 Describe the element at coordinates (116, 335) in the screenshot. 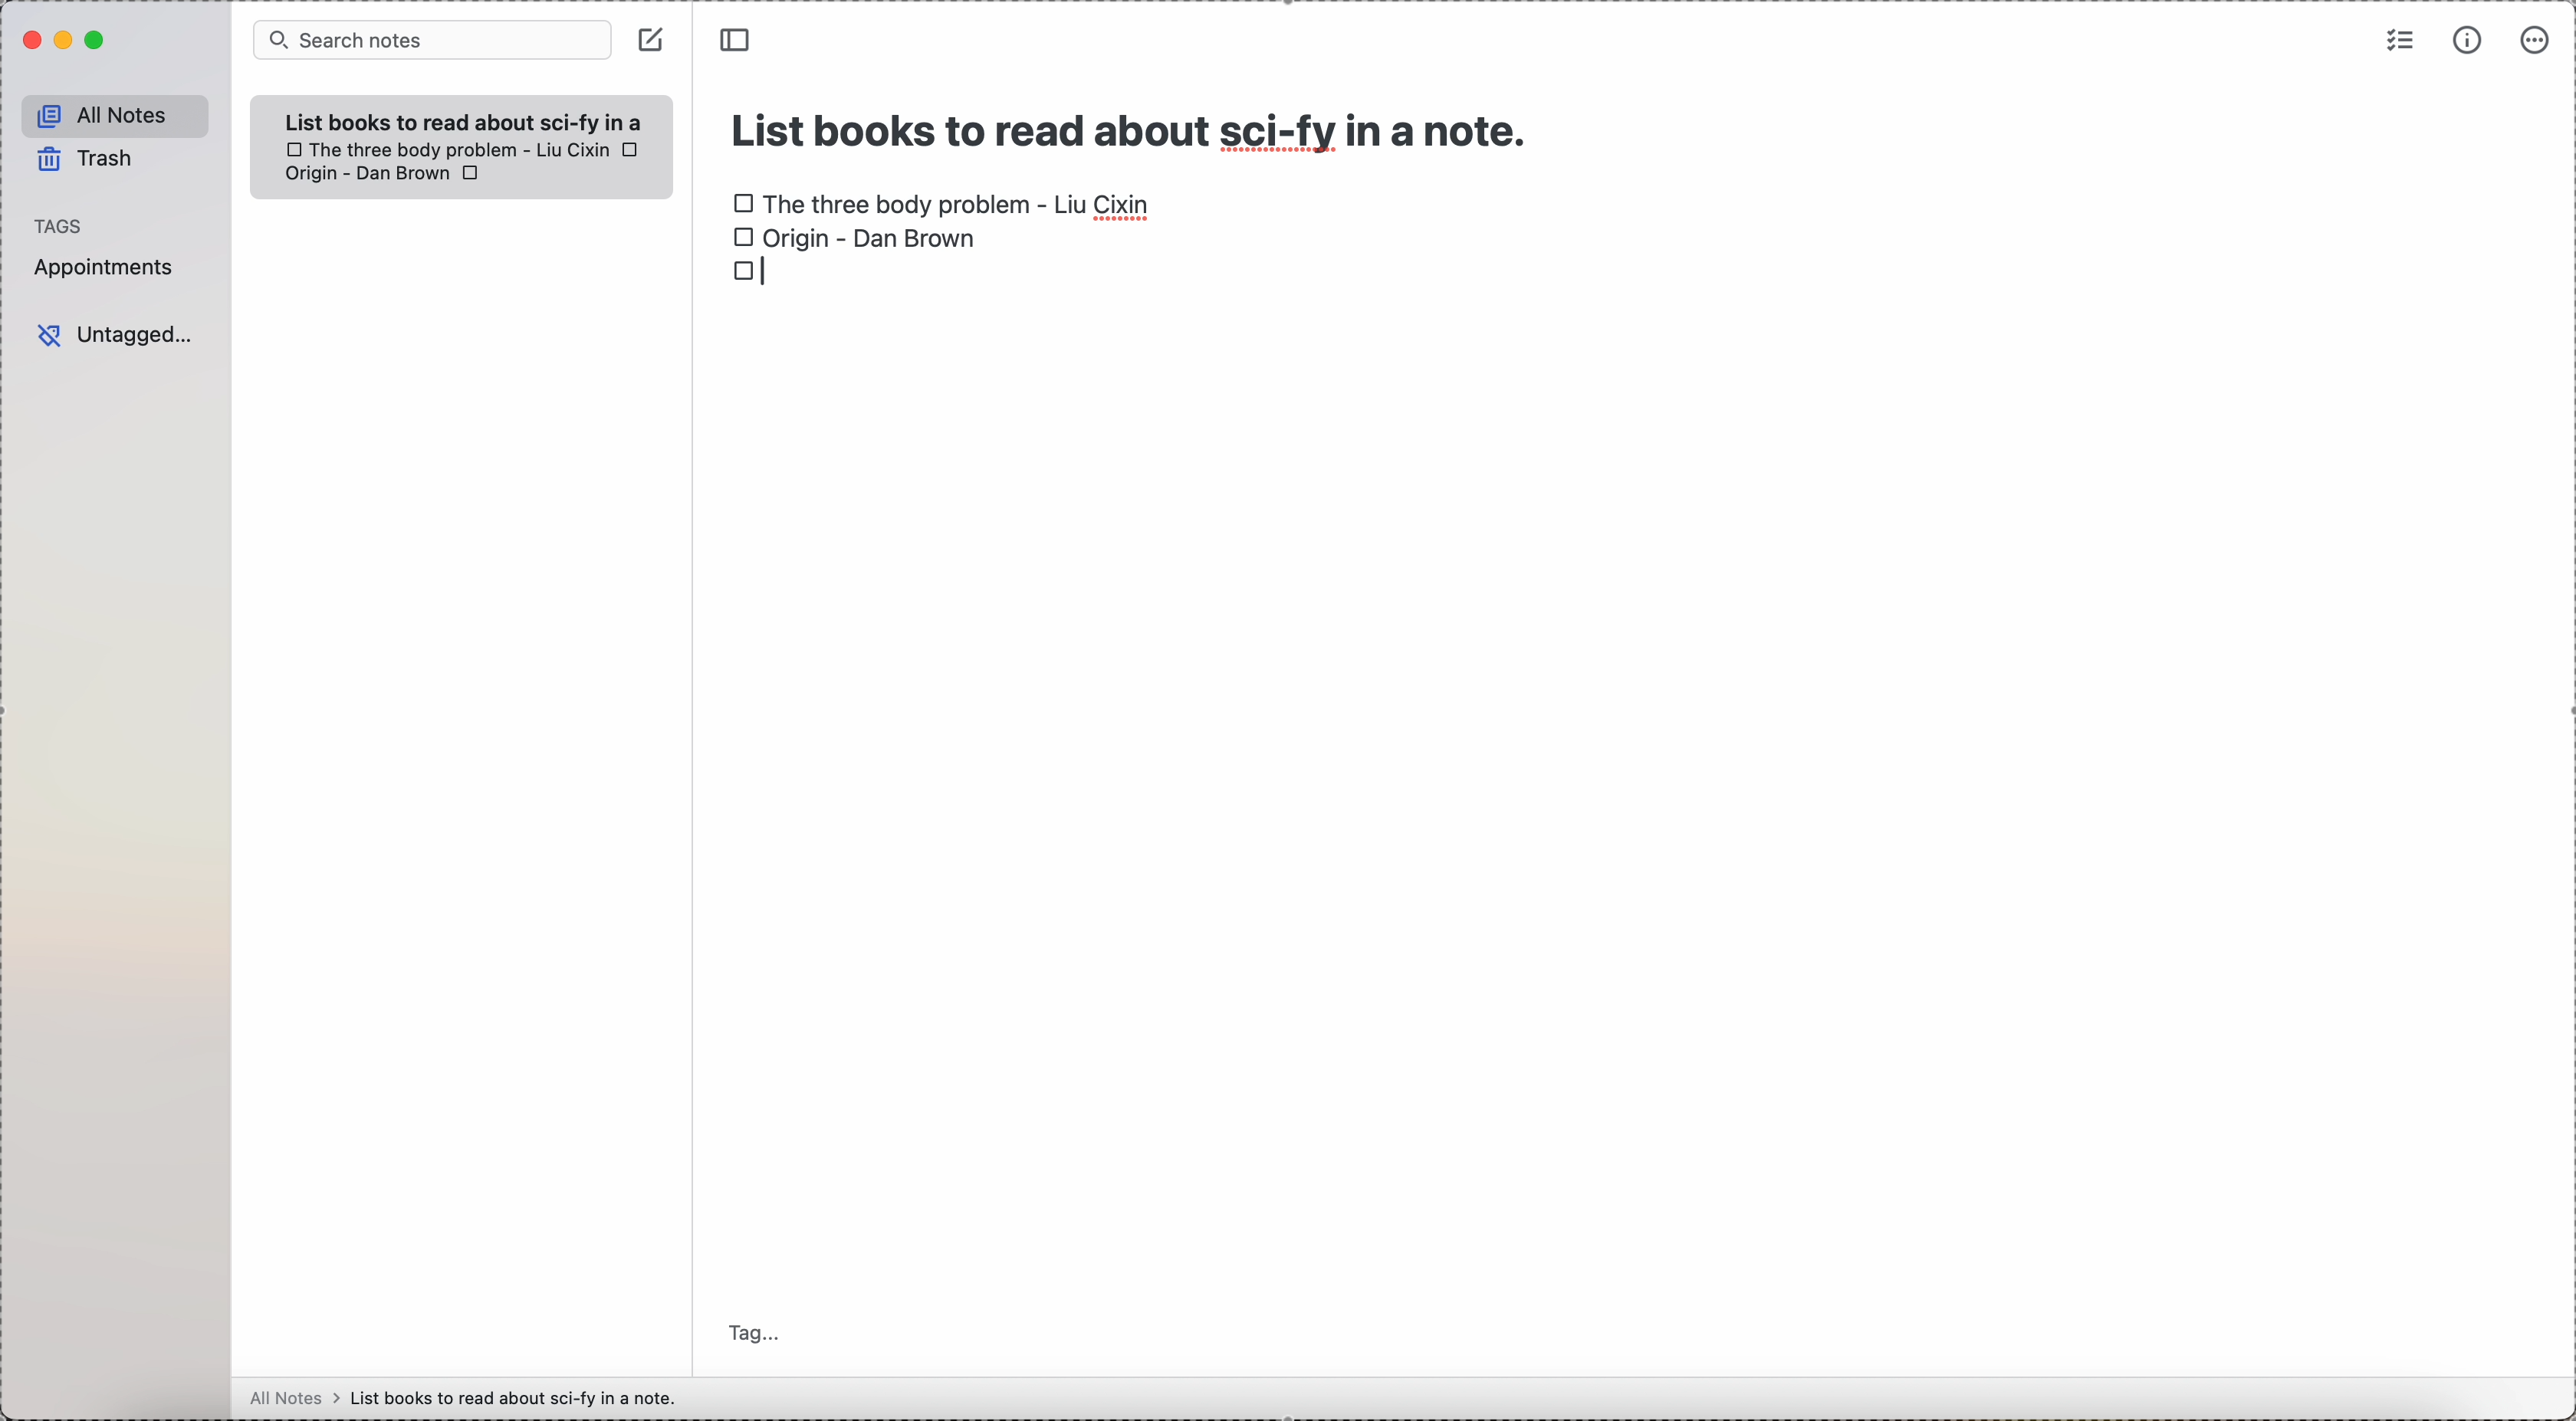

I see `untagged` at that location.